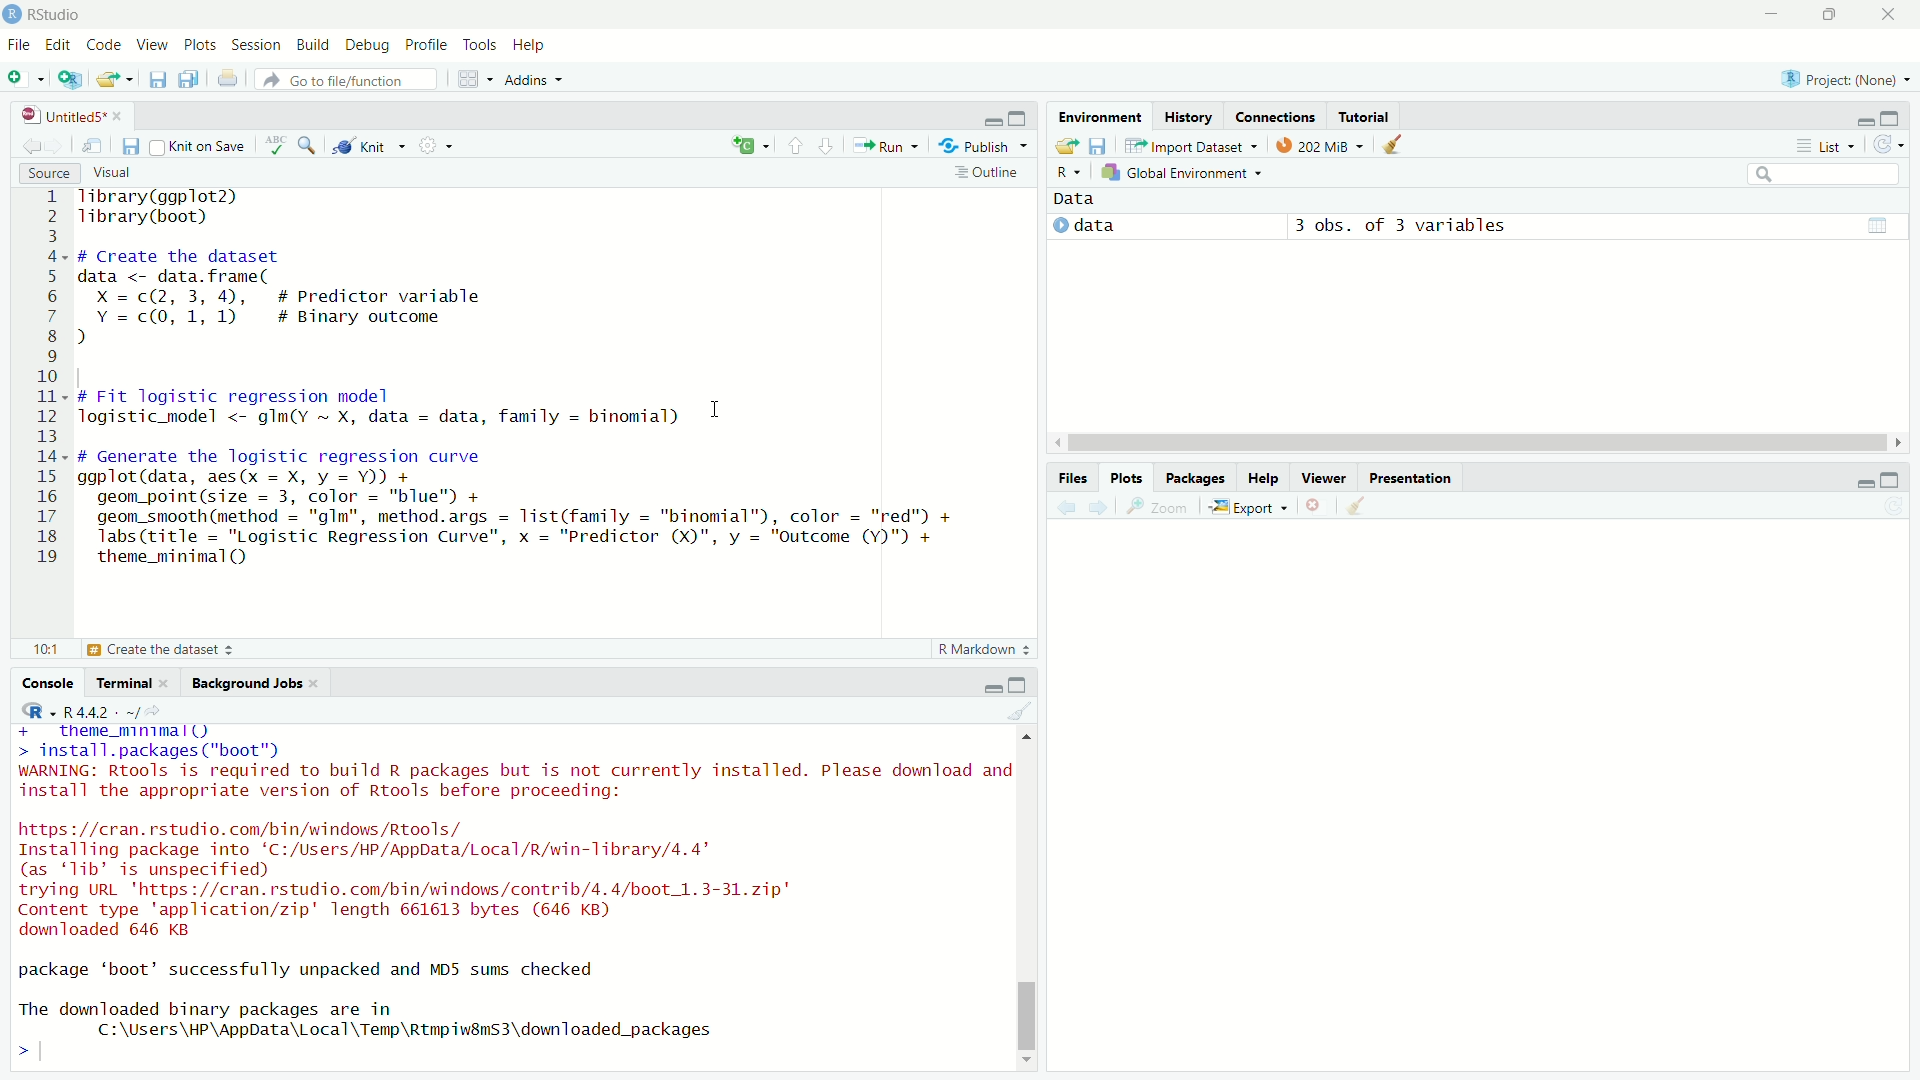  I want to click on Show in new window, so click(92, 147).